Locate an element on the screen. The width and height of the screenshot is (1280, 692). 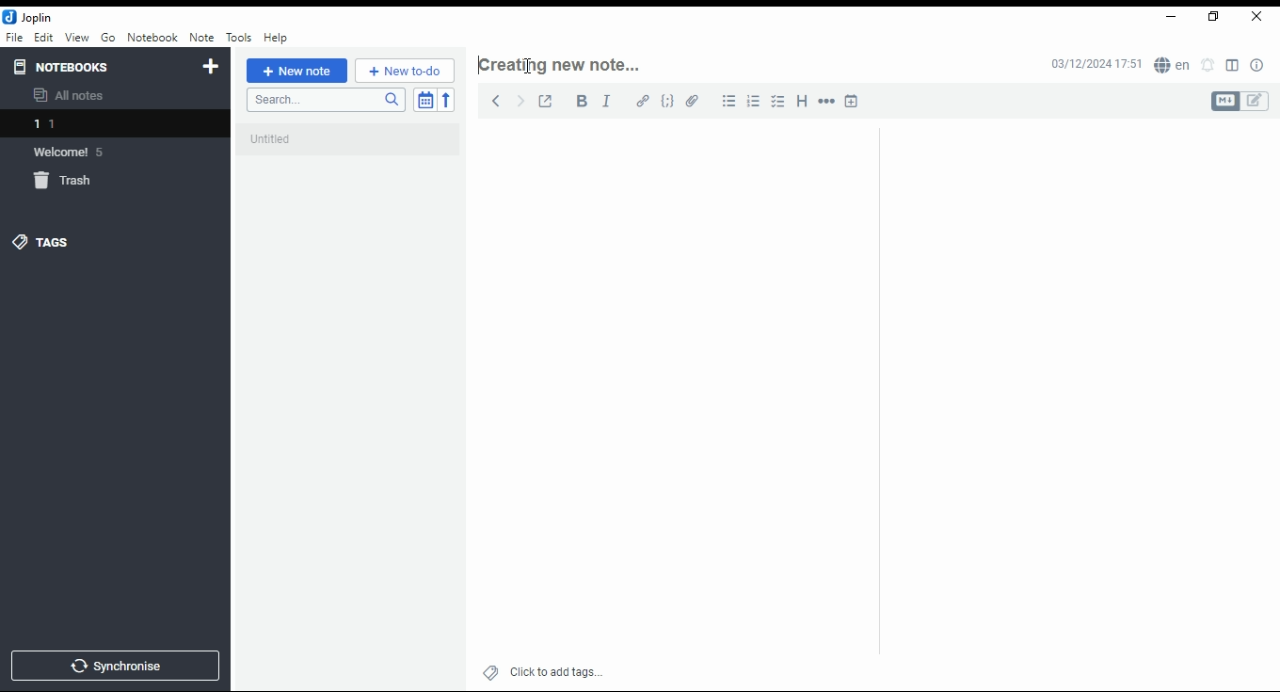
edit is located at coordinates (1257, 101).